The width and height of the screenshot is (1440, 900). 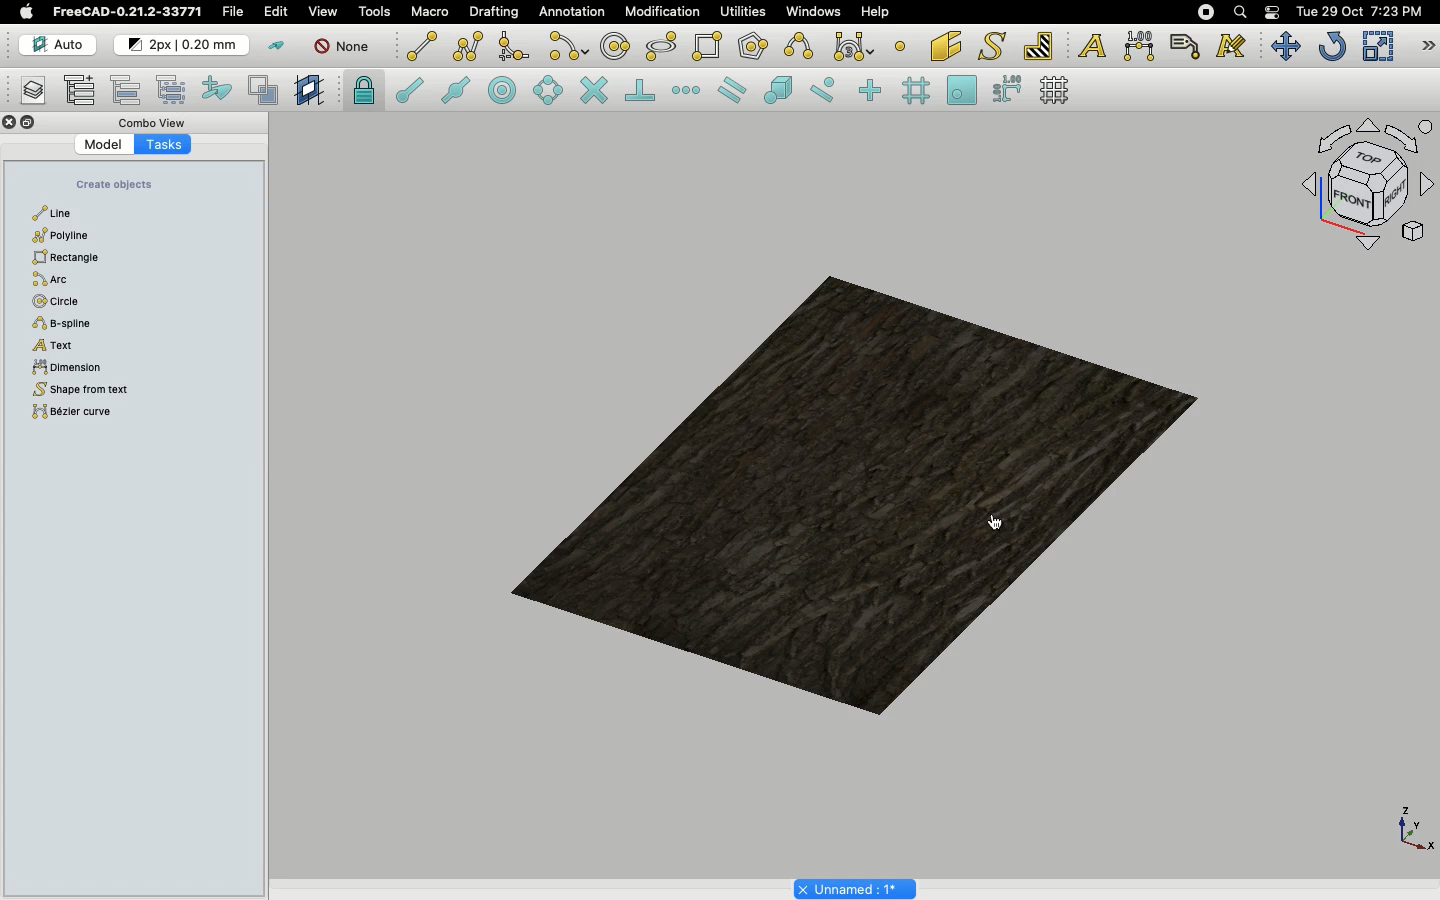 I want to click on Snap endpoint, so click(x=406, y=87).